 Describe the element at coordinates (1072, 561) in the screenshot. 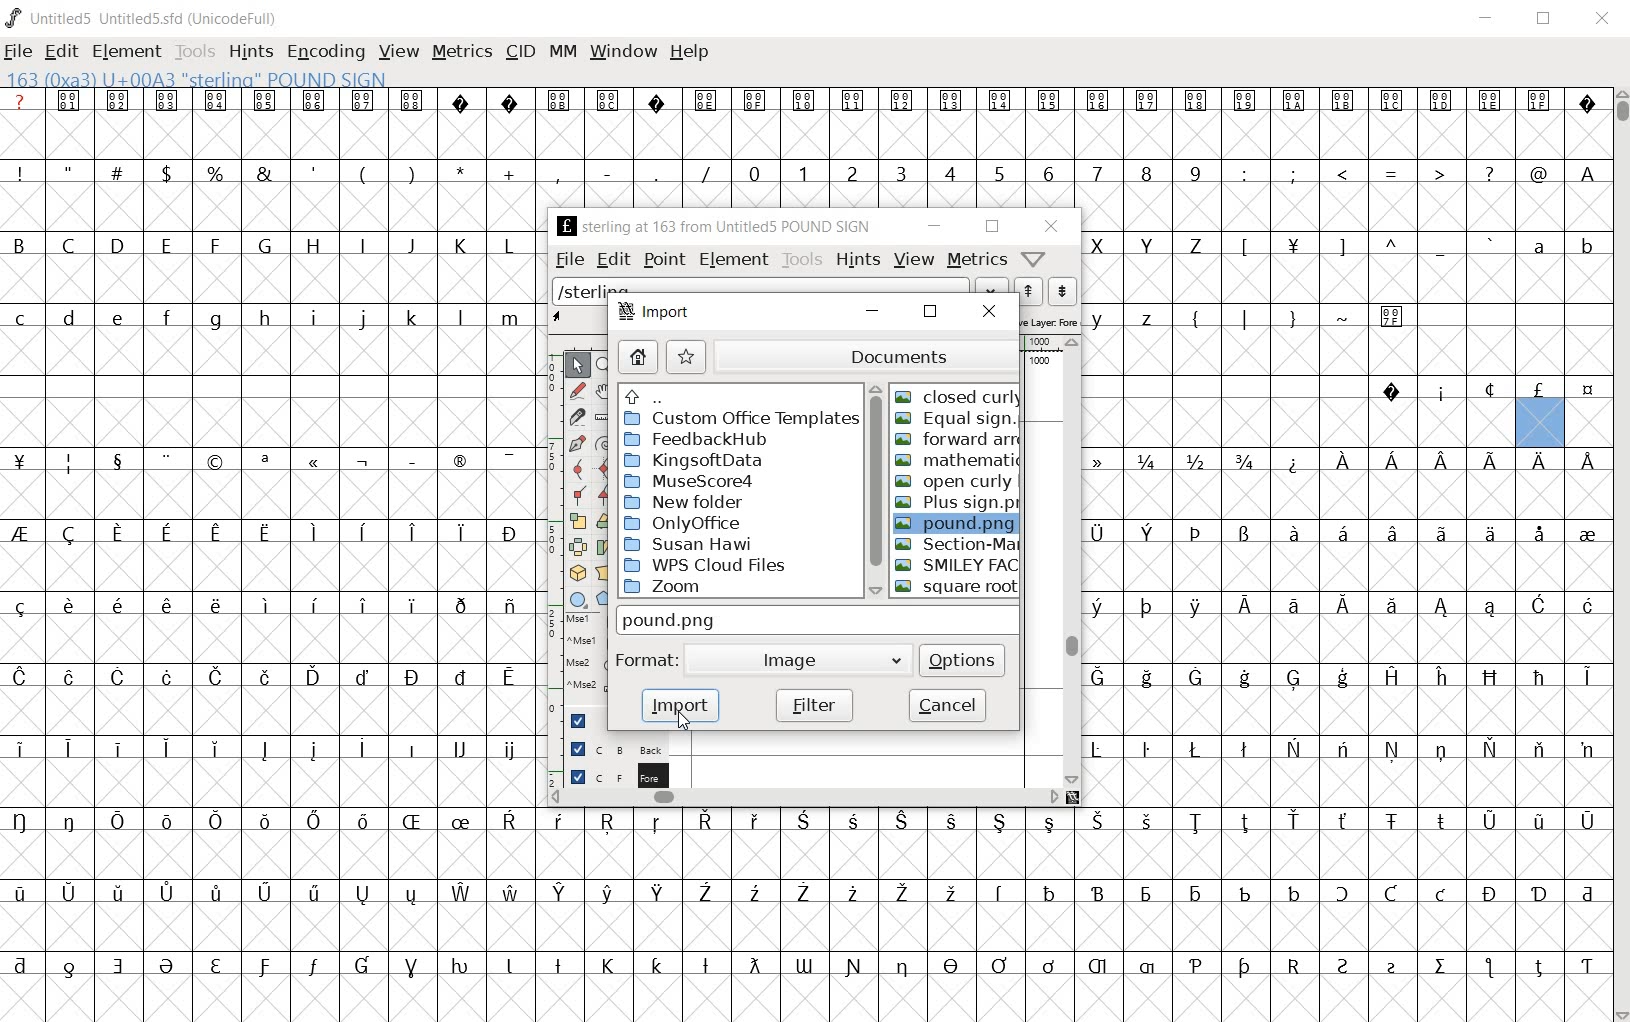

I see `scrollbar` at that location.